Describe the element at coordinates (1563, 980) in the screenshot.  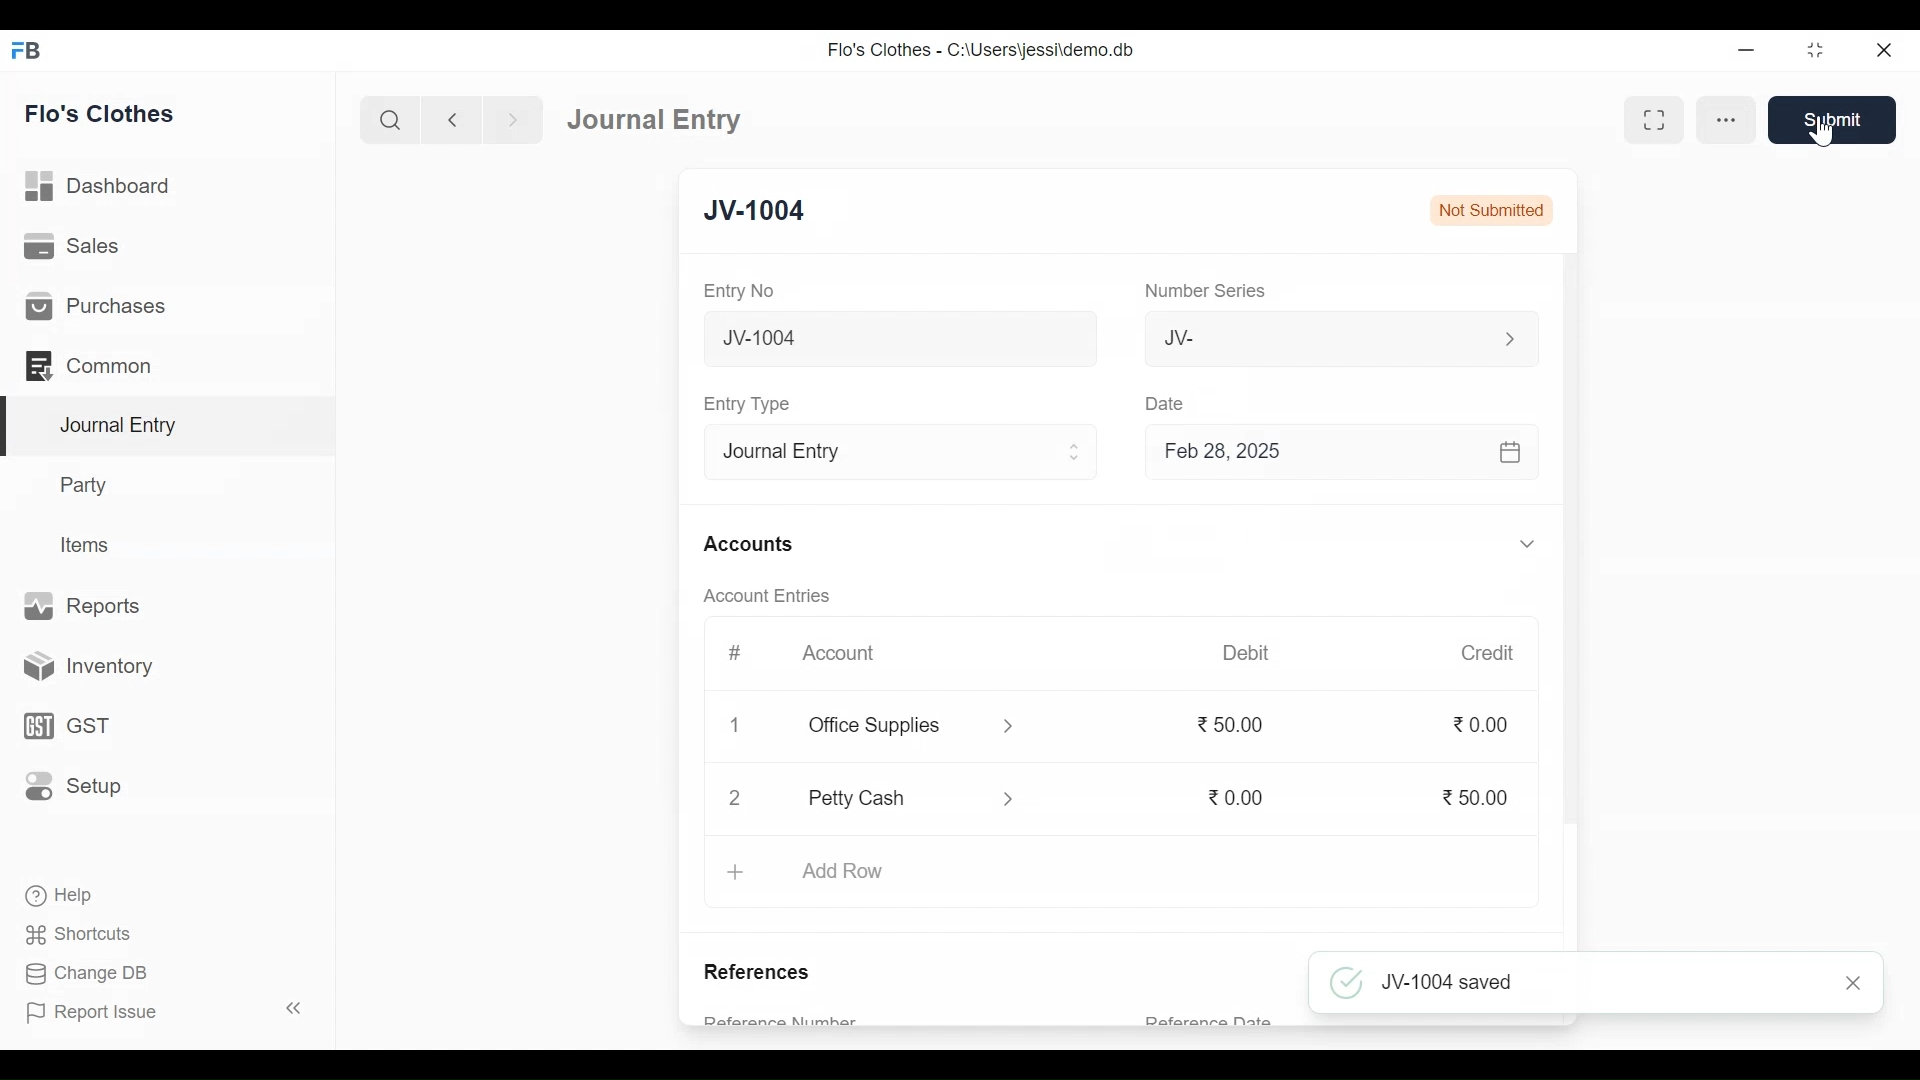
I see `JV-1004 saved` at that location.